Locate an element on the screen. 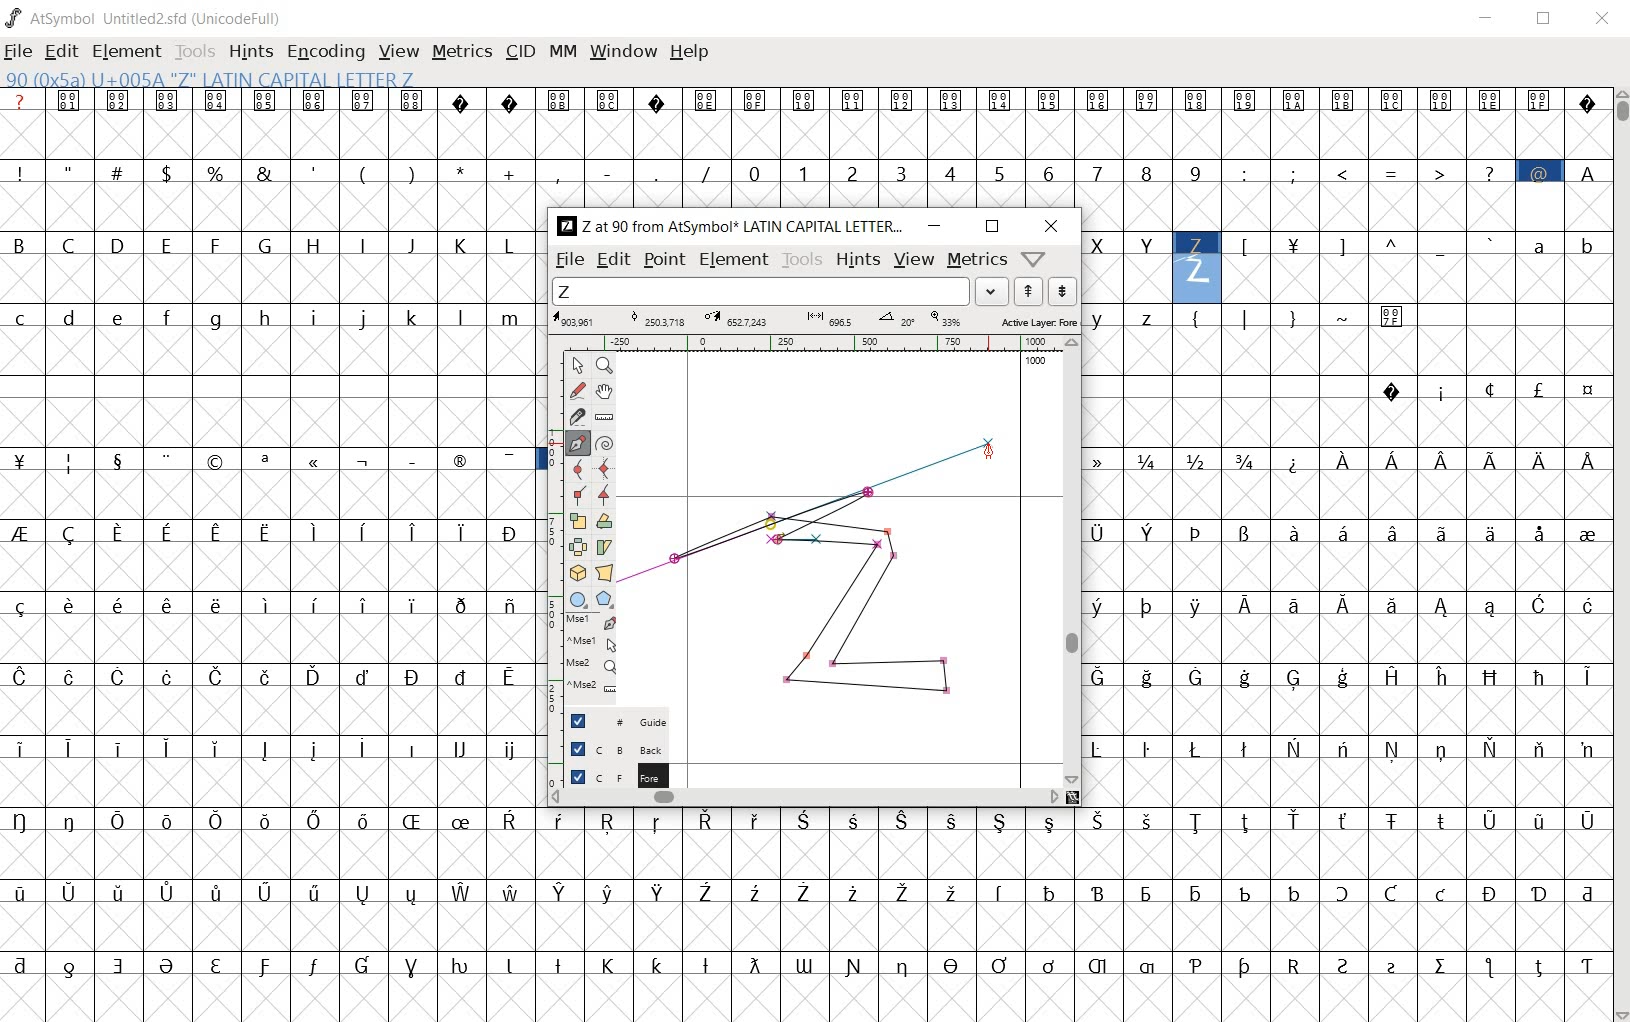 Image resolution: width=1630 pixels, height=1022 pixels. metrics is located at coordinates (464, 53).